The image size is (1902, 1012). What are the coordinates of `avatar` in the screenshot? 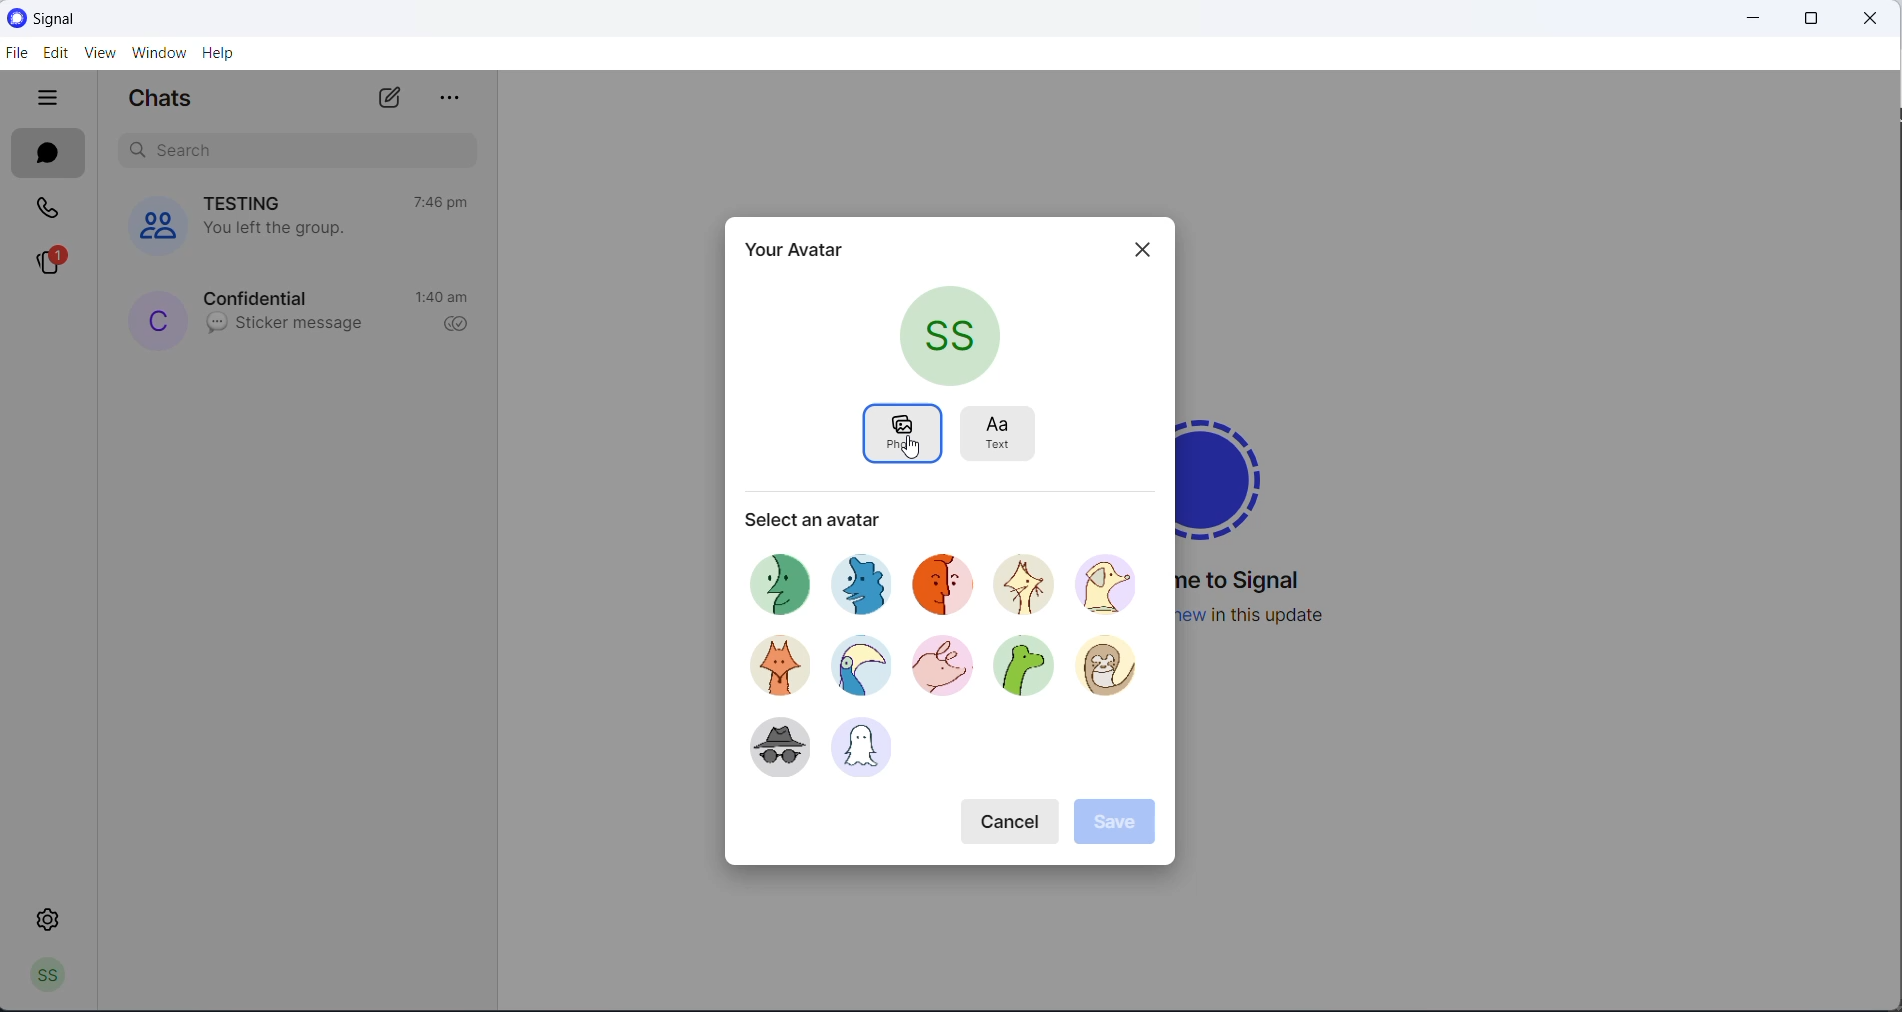 It's located at (868, 579).